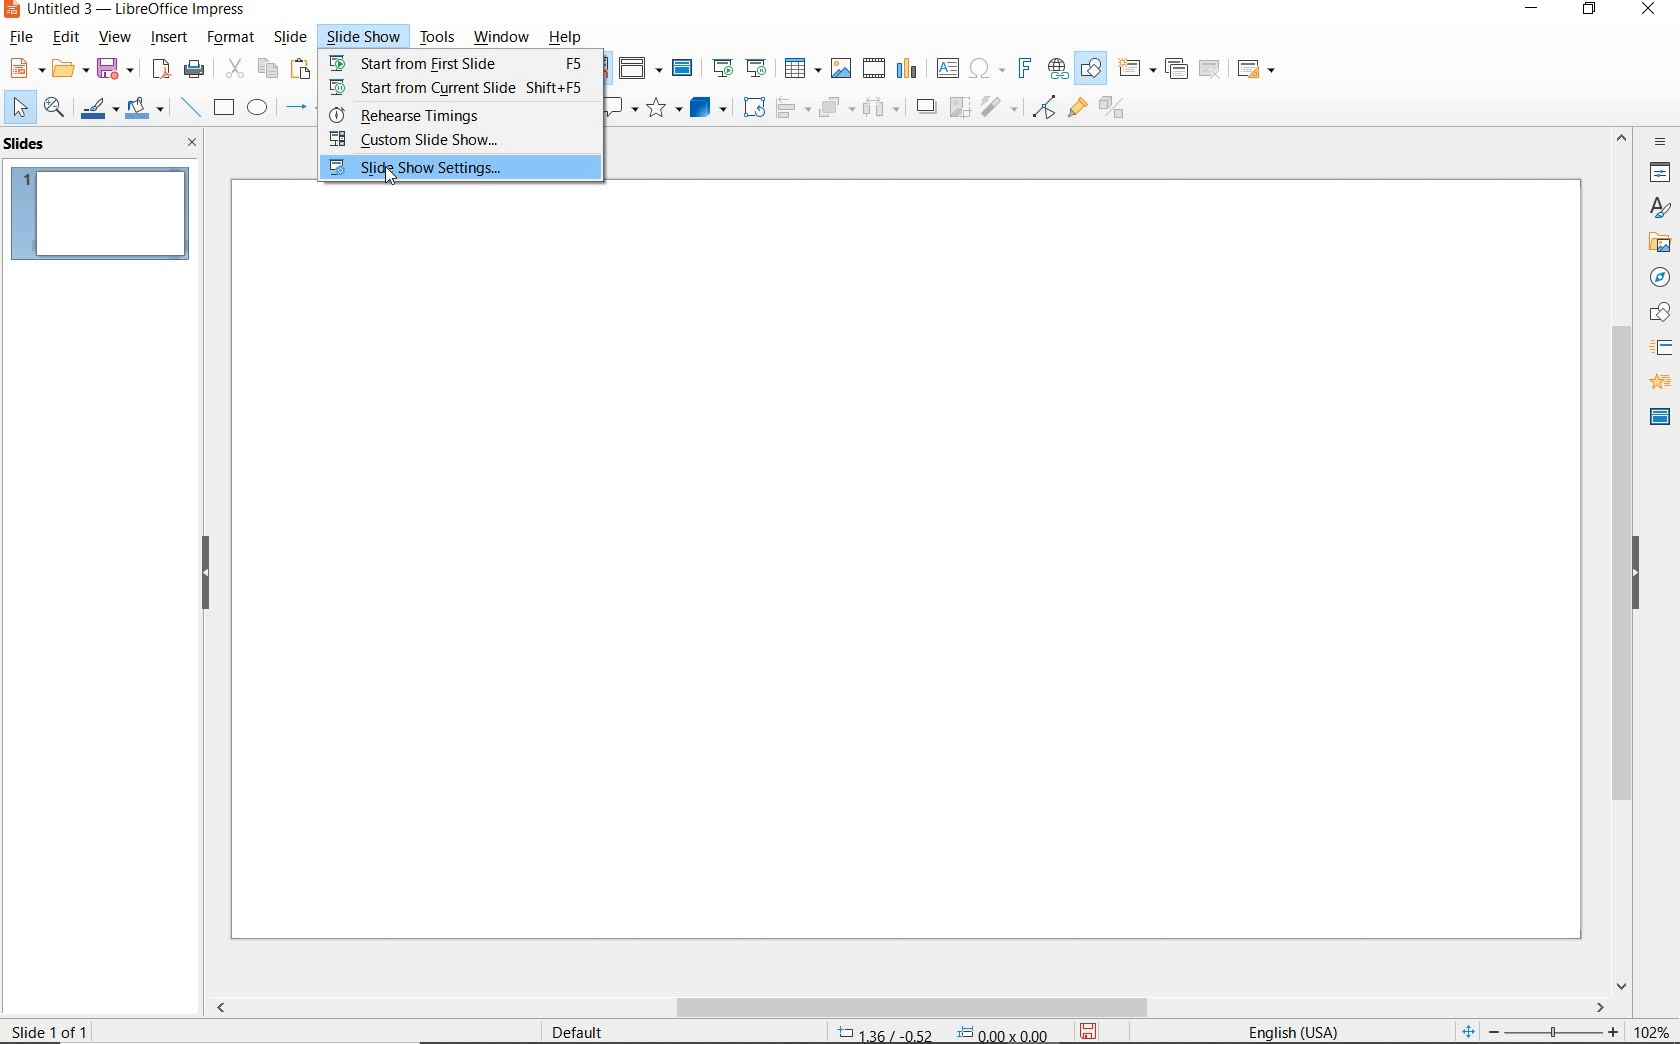 This screenshot has height=1044, width=1680. I want to click on PASTE, so click(298, 69).